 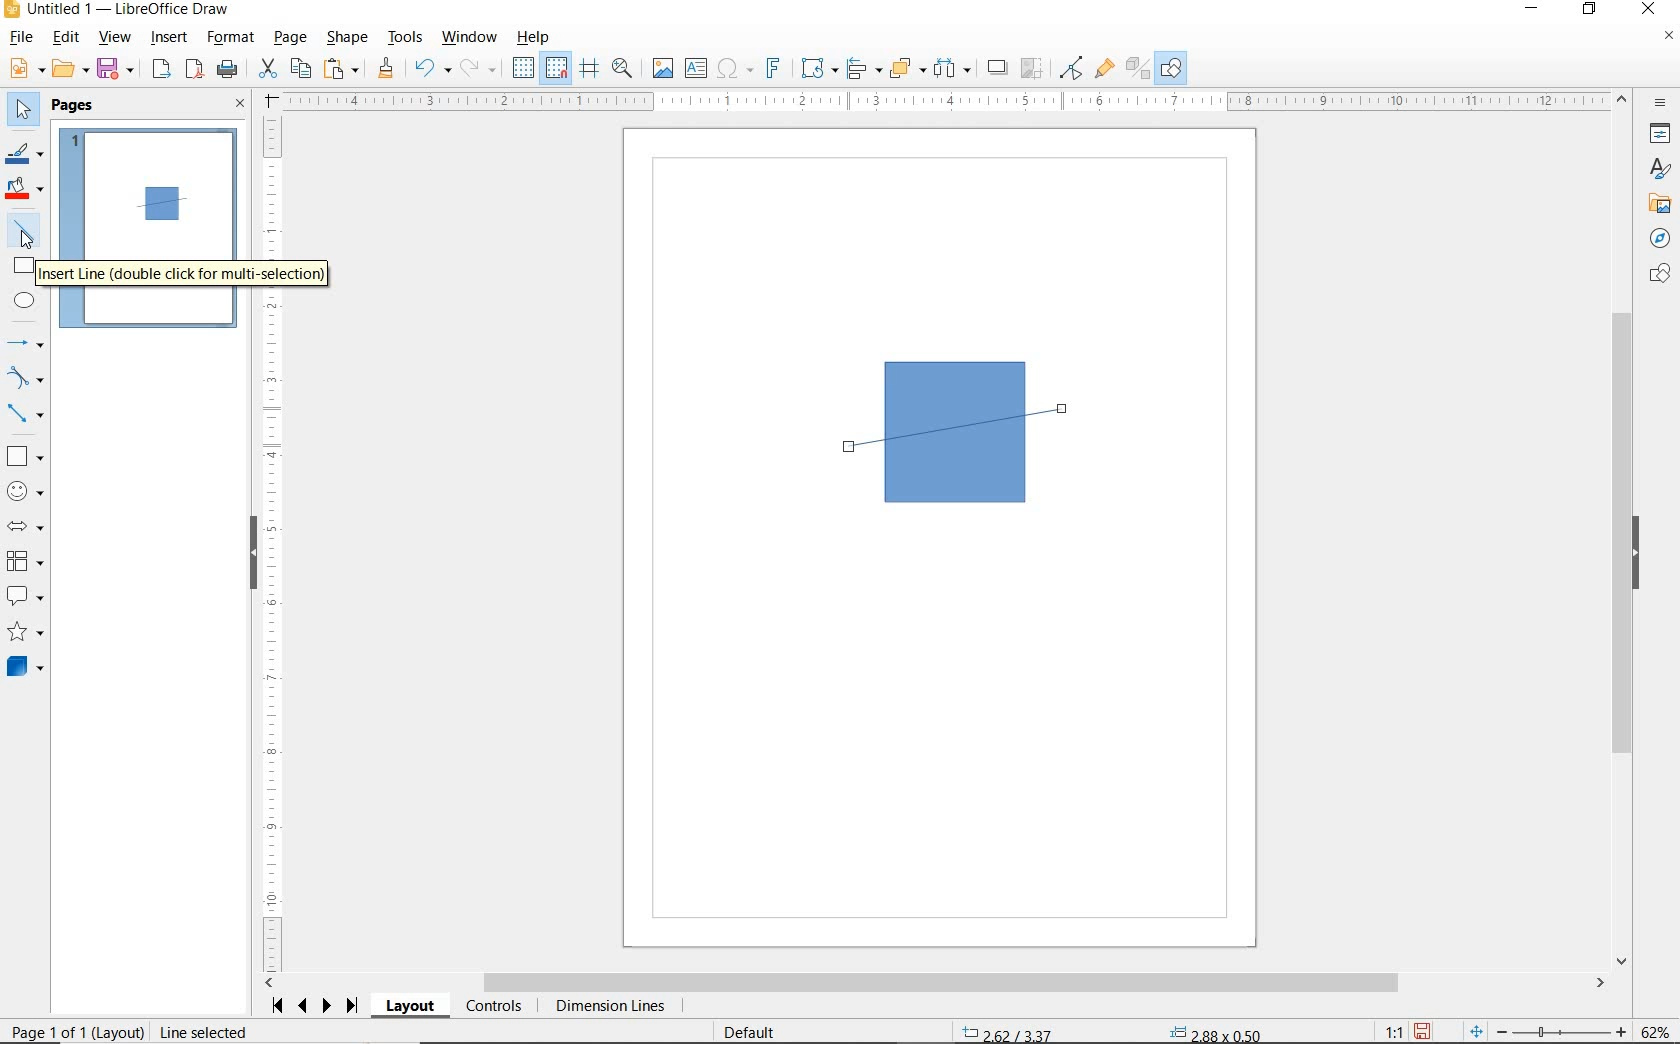 What do you see at coordinates (25, 415) in the screenshot?
I see `CONNECTORS` at bounding box center [25, 415].